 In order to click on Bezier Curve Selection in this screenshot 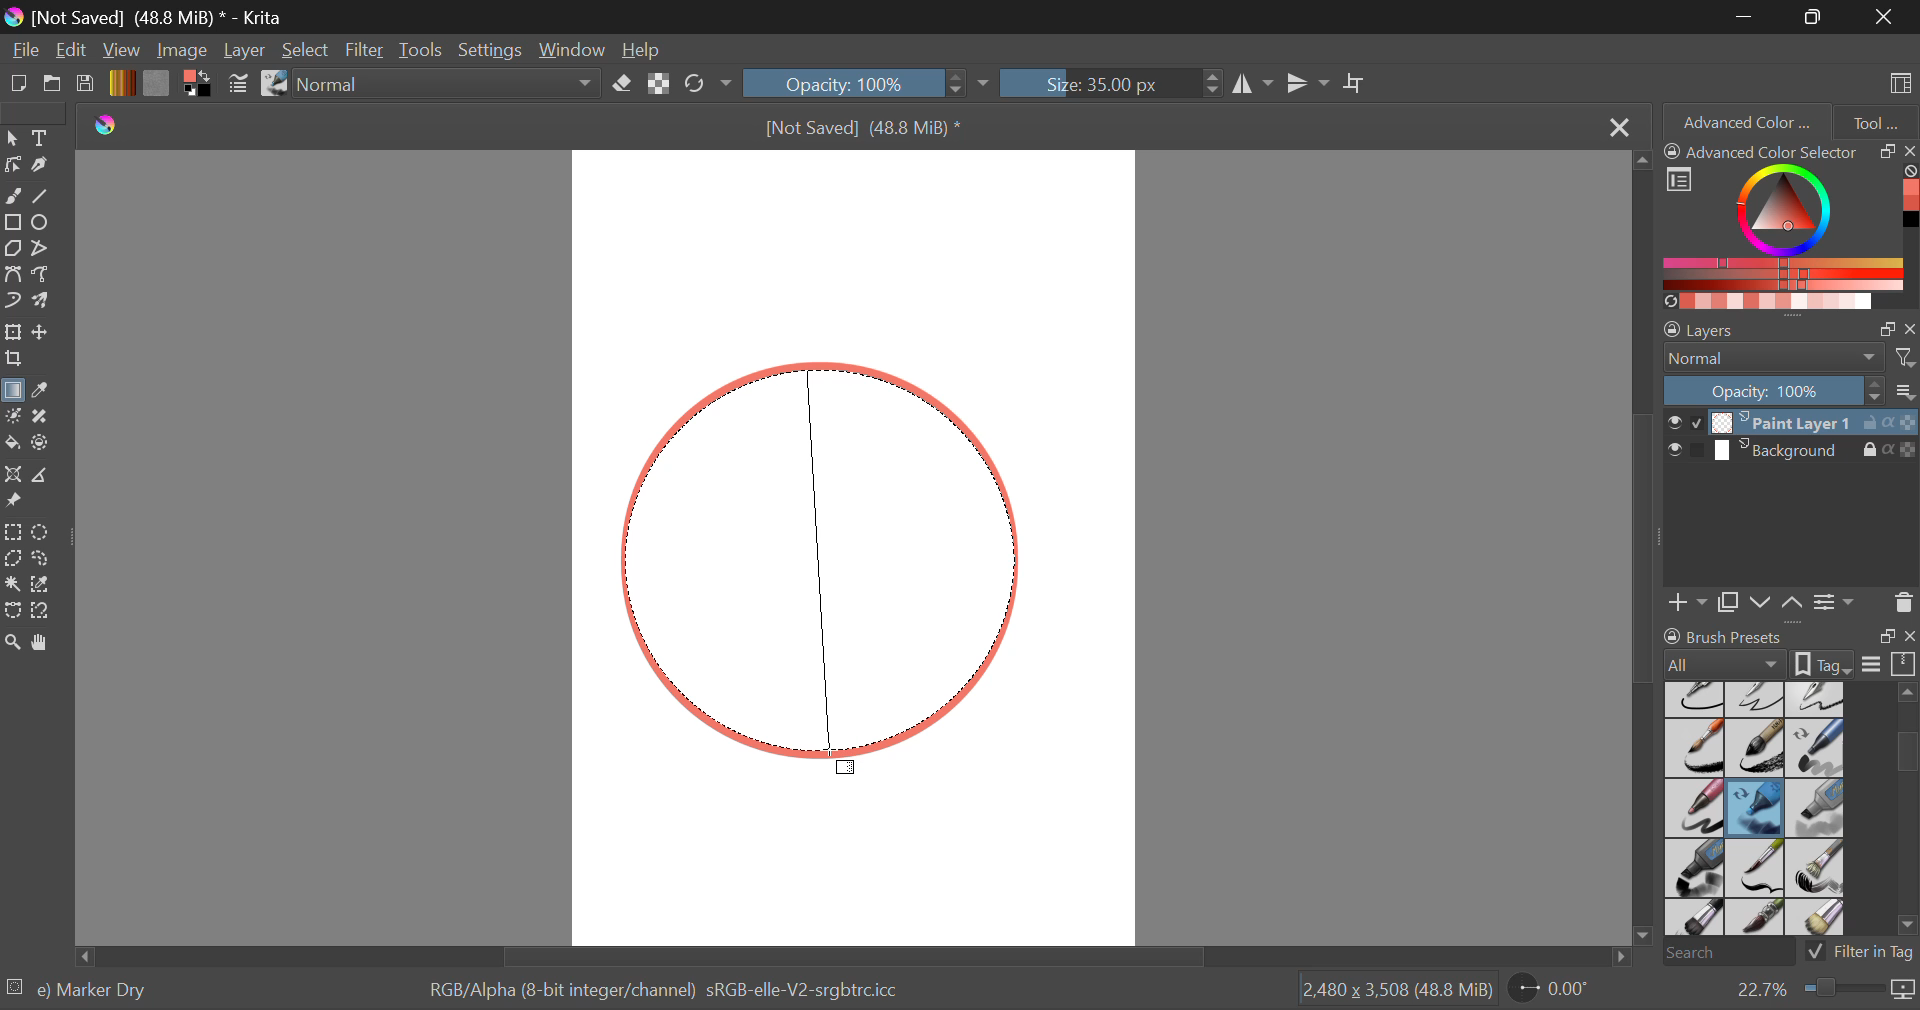, I will do `click(12, 611)`.